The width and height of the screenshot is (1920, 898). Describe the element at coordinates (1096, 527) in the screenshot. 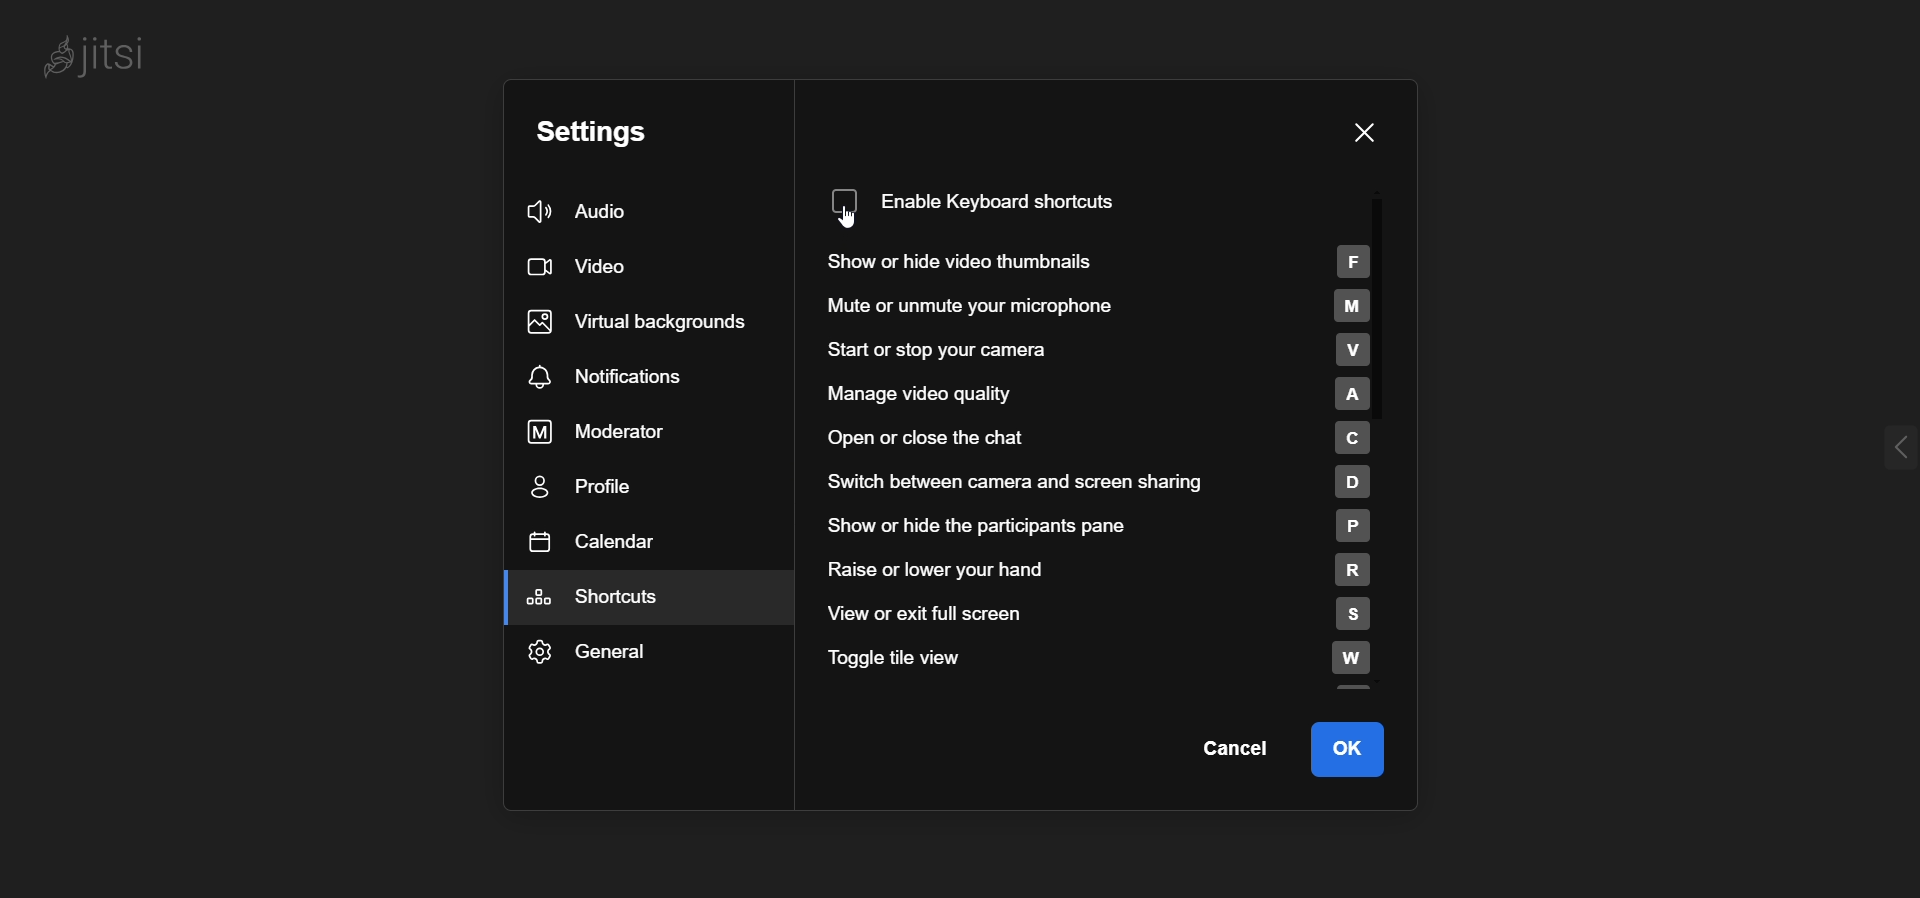

I see `show or hide participant pane` at that location.